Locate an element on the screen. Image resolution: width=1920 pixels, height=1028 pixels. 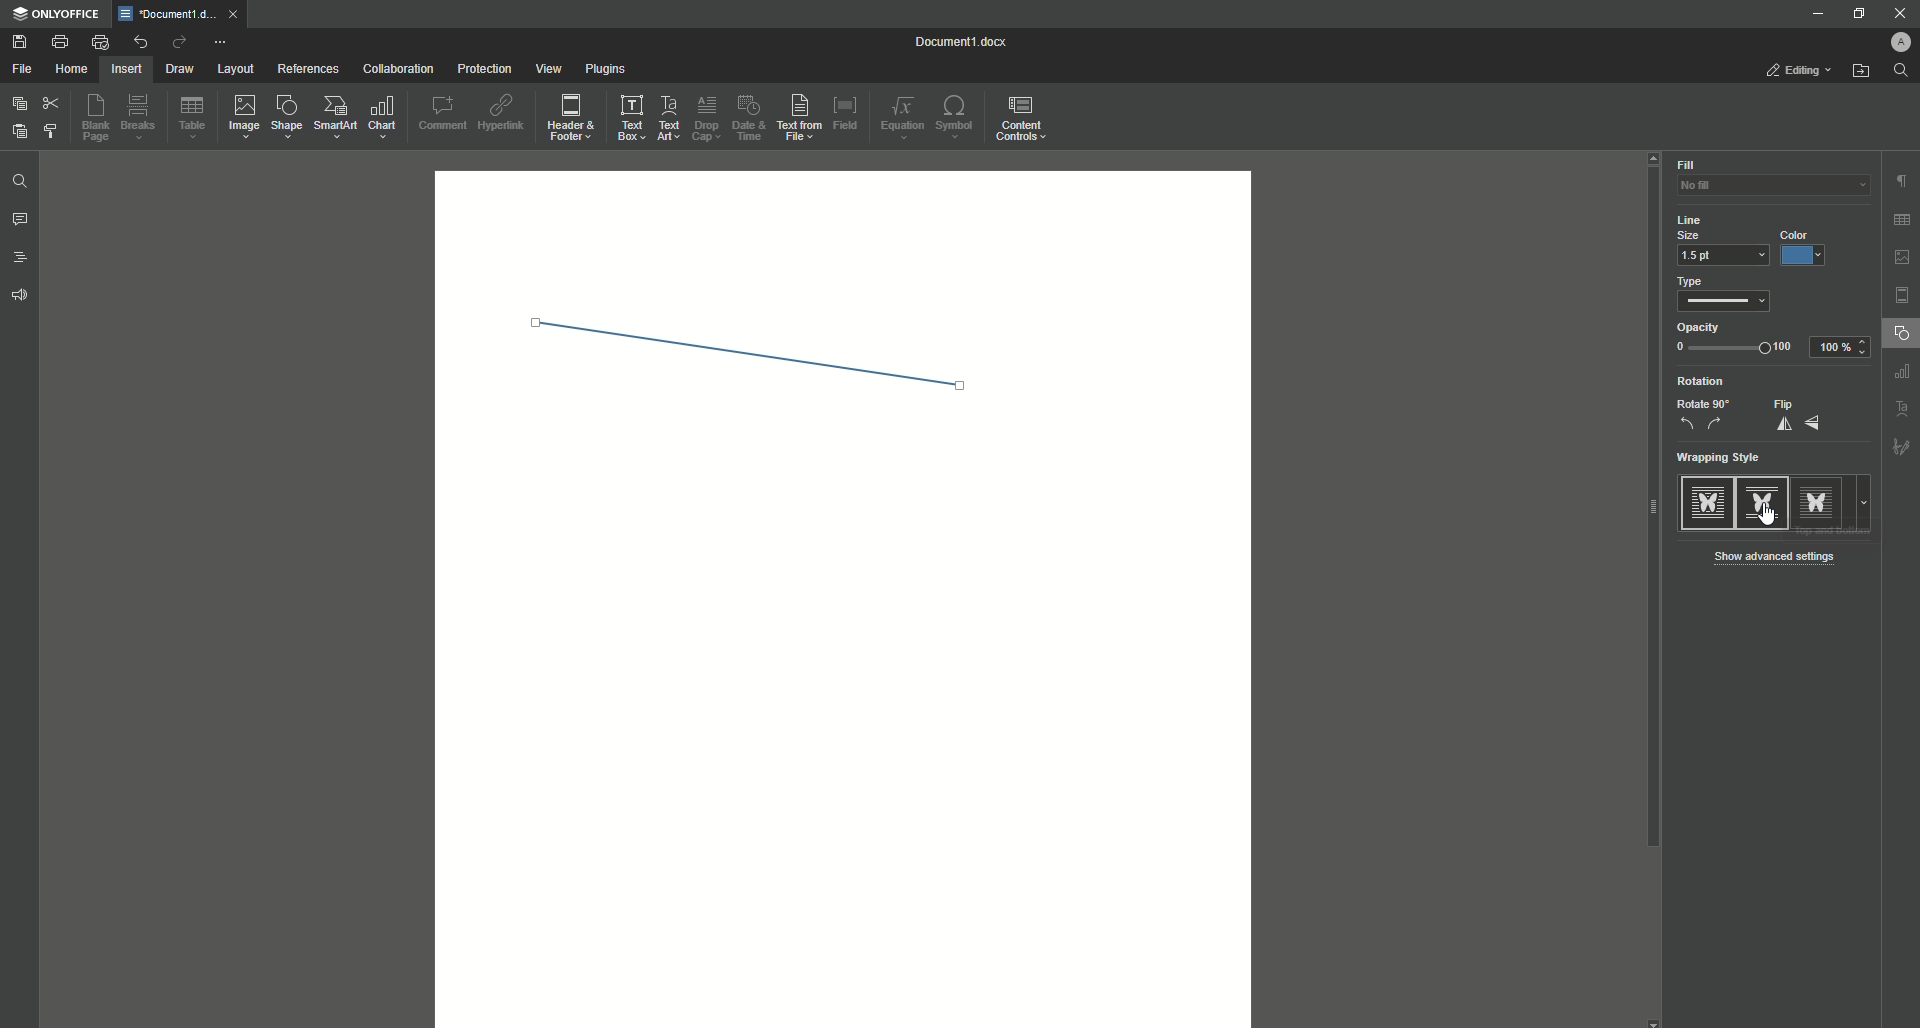
Field is located at coordinates (847, 112).